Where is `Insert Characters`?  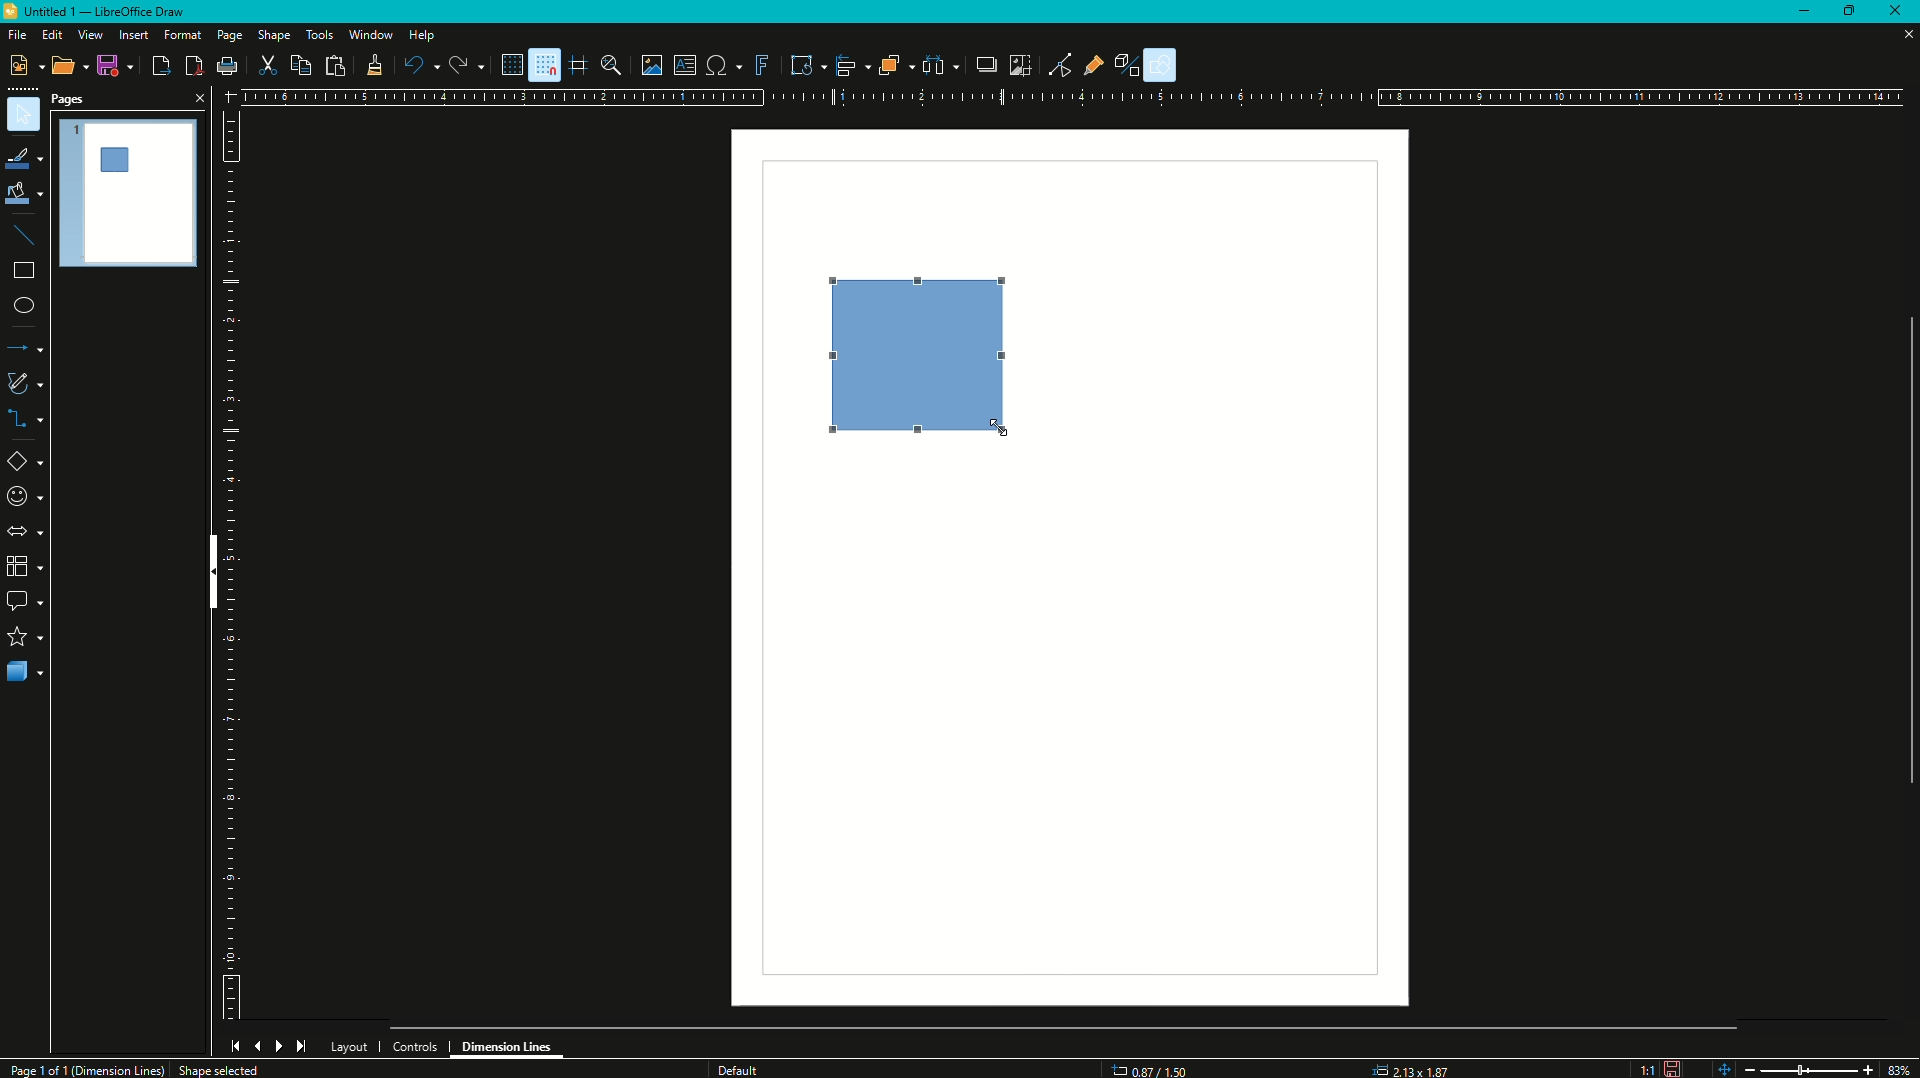
Insert Characters is located at coordinates (23, 498).